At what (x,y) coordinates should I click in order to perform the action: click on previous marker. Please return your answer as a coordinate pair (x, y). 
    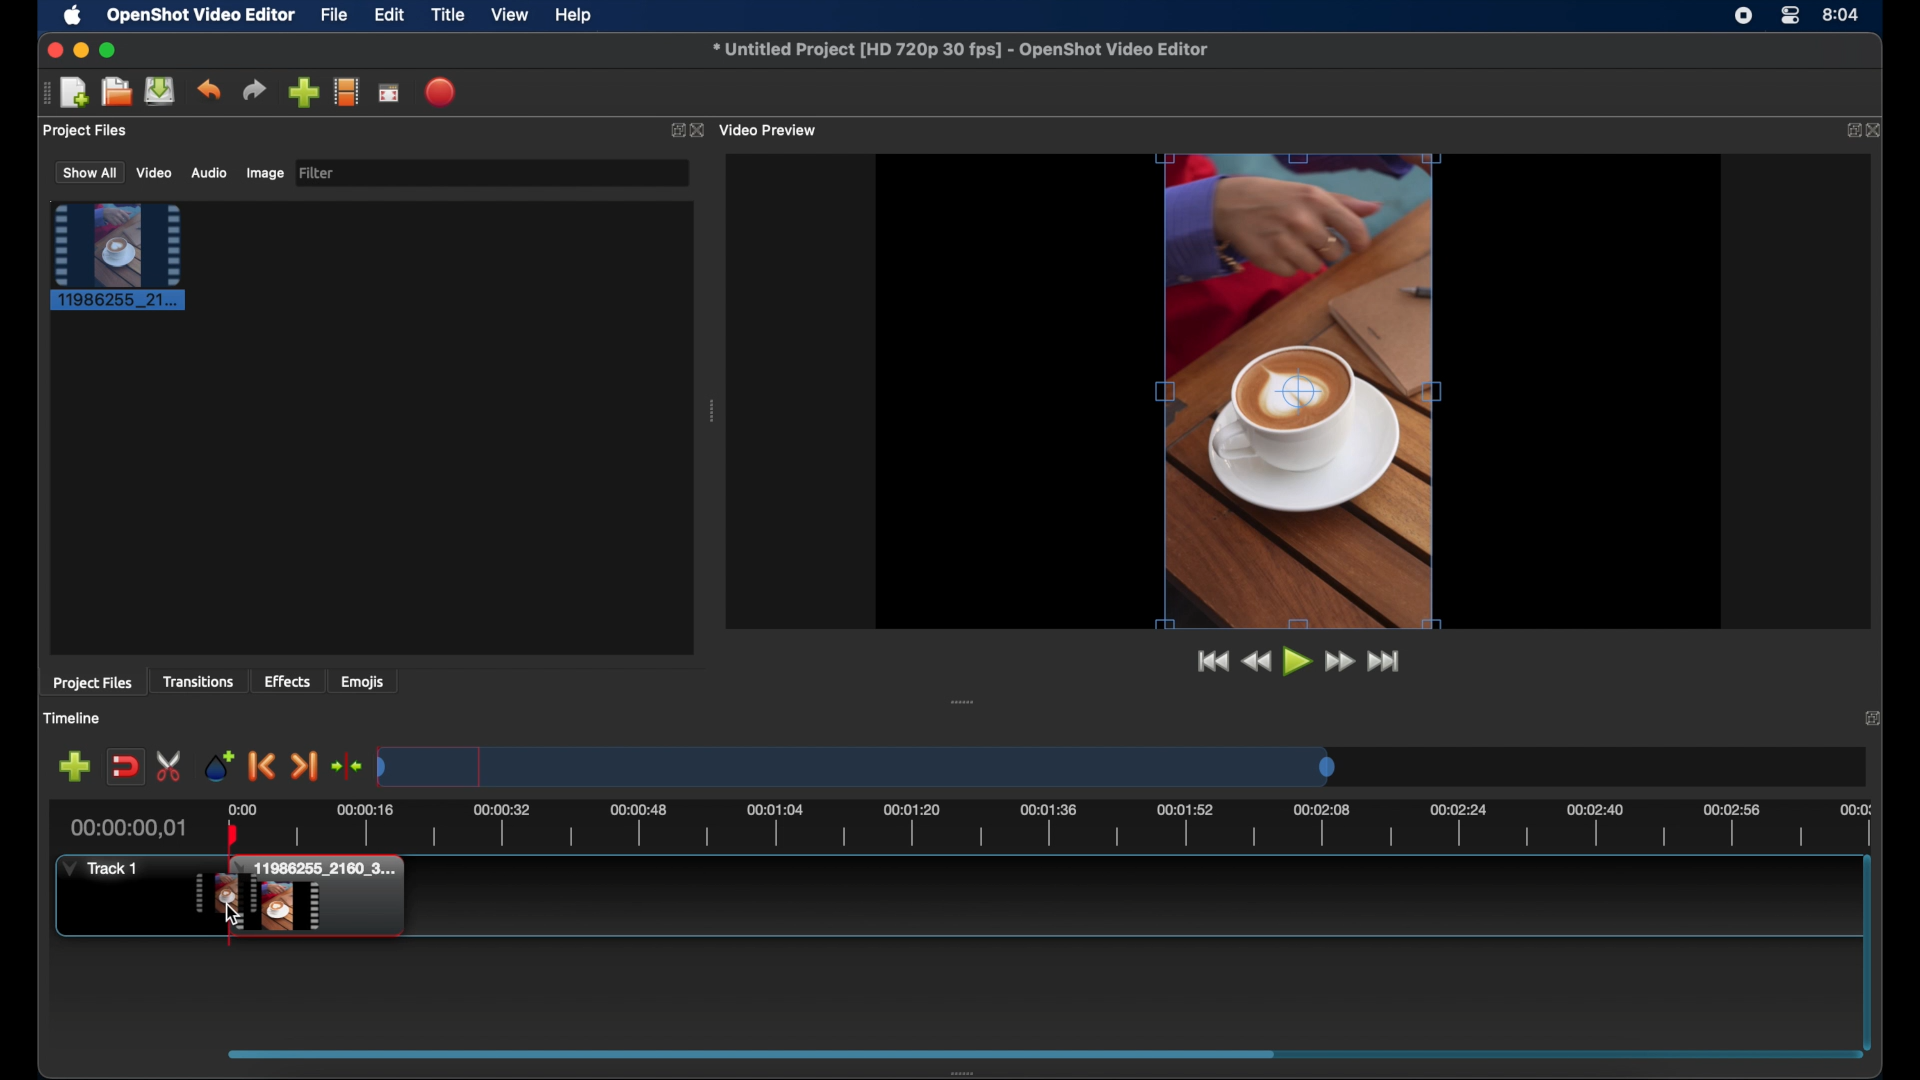
    Looking at the image, I should click on (262, 767).